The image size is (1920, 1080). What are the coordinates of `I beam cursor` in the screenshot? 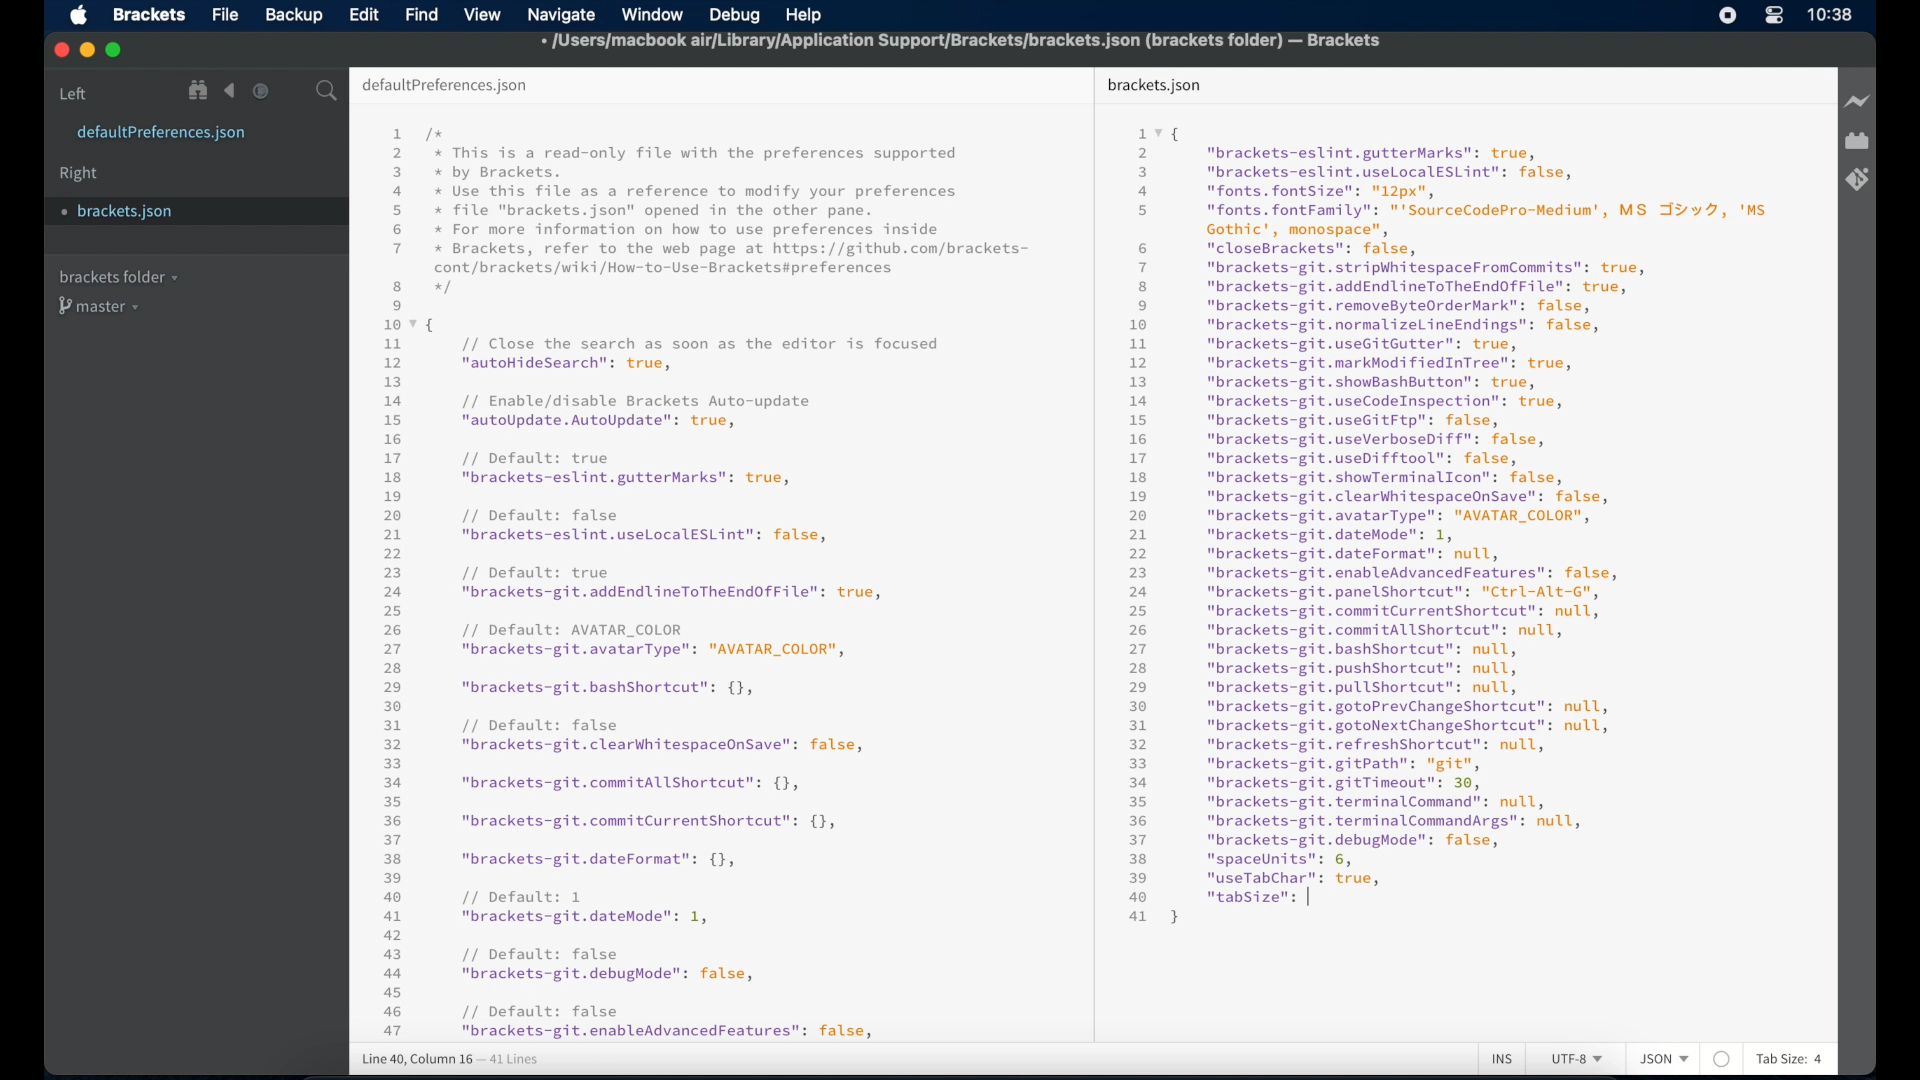 It's located at (1322, 901).